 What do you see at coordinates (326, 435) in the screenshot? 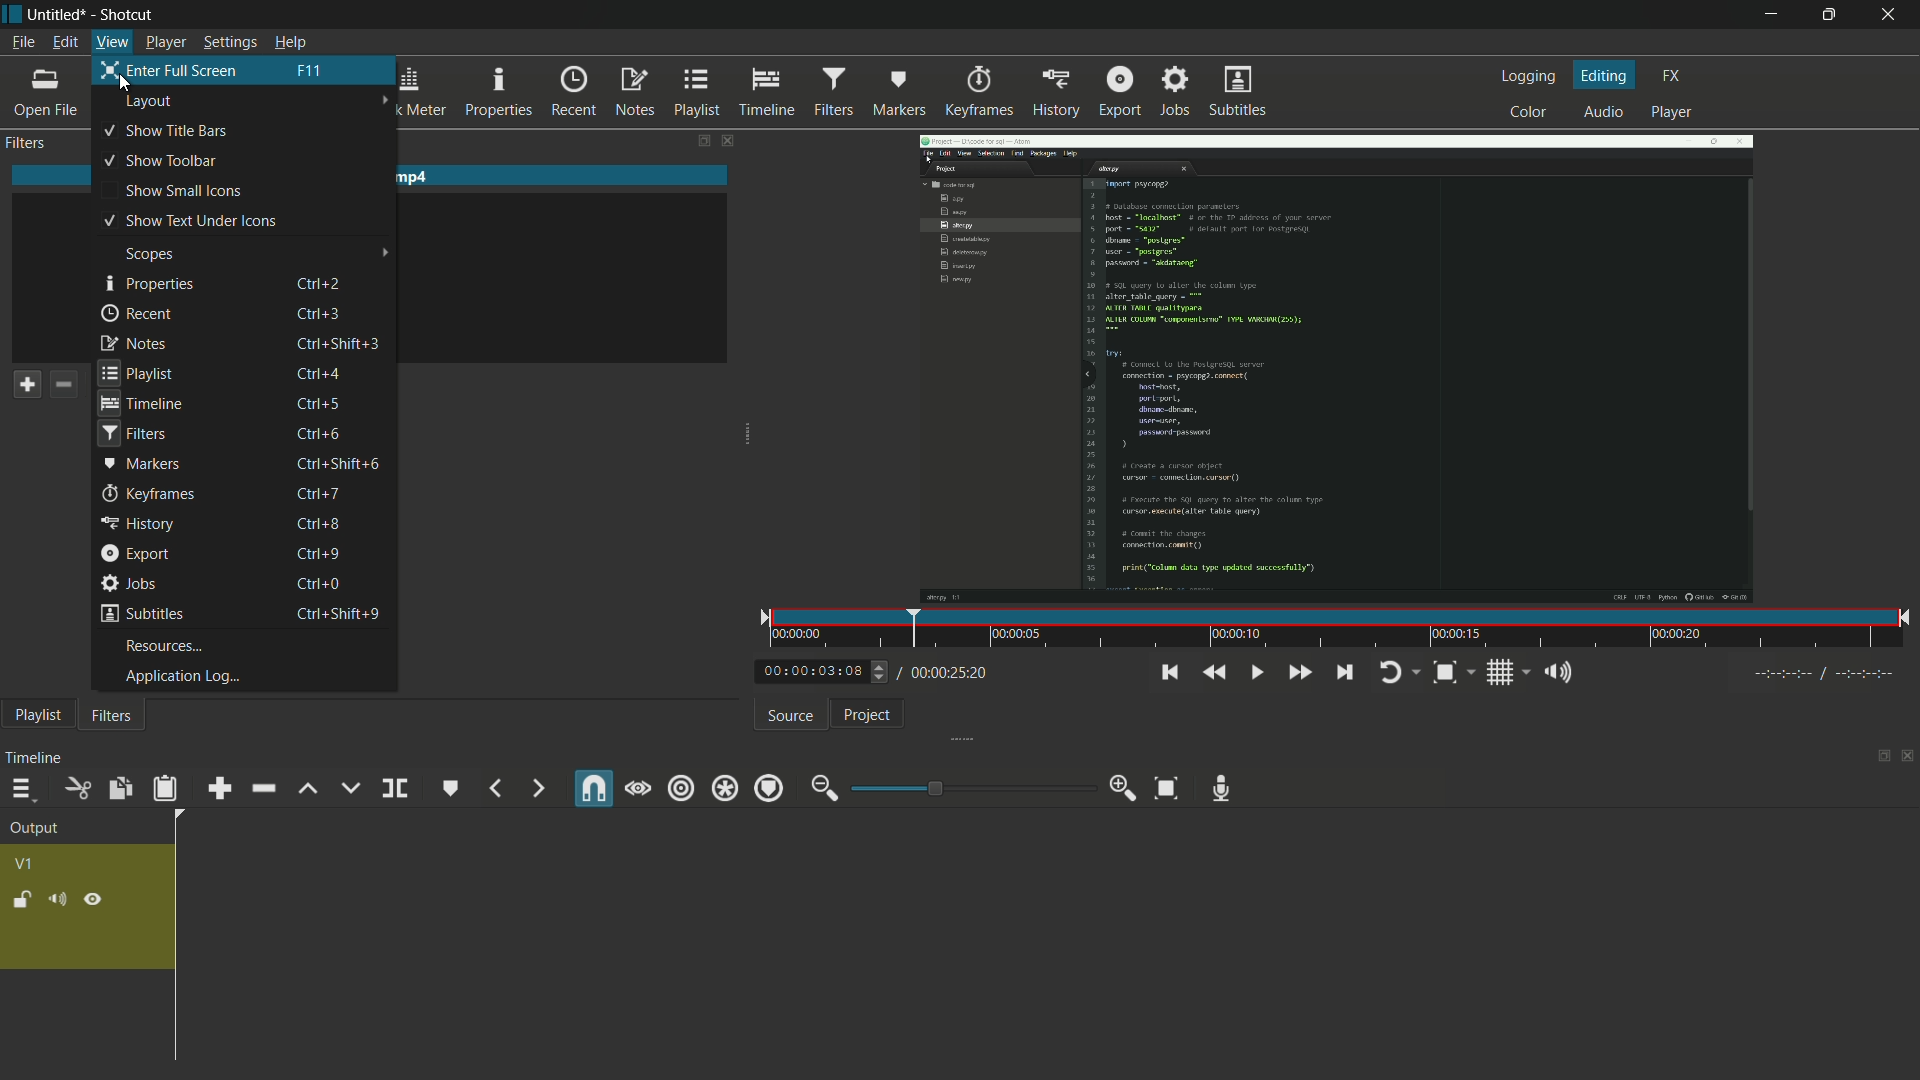
I see `Ctrl+6` at bounding box center [326, 435].